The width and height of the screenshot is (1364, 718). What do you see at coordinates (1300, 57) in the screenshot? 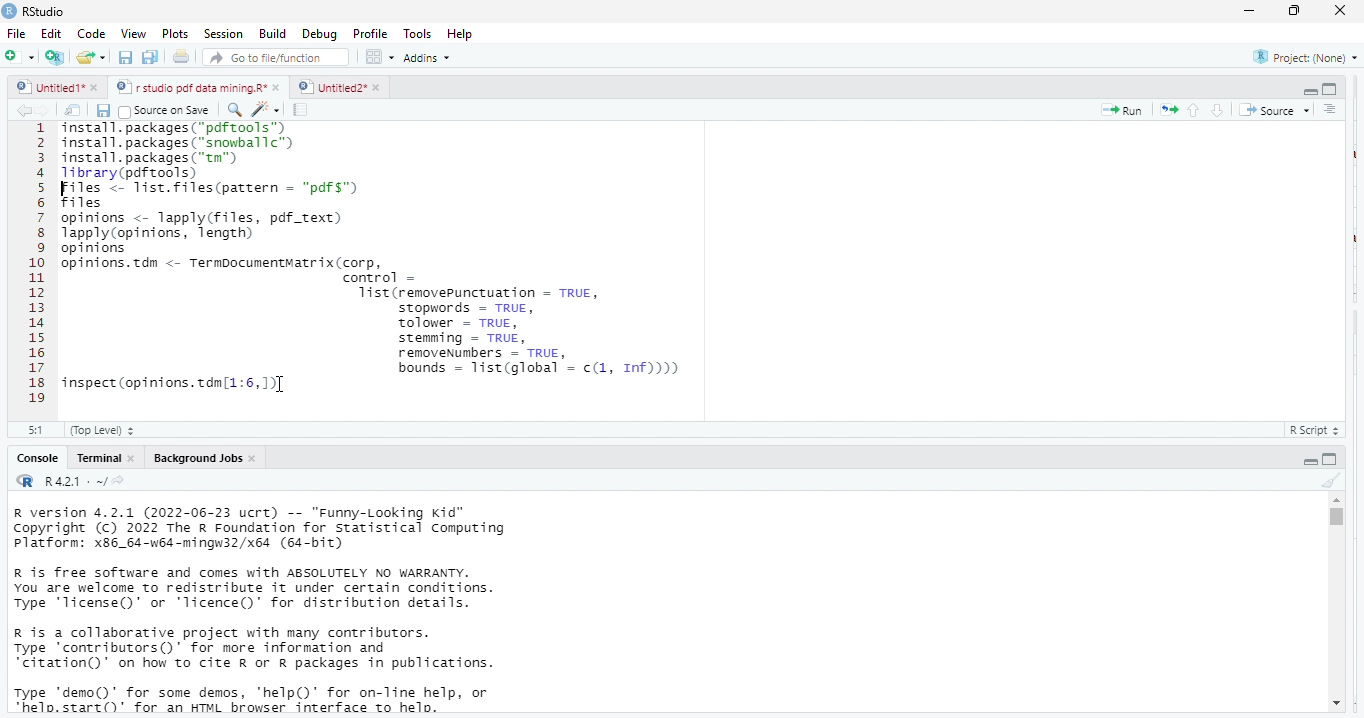
I see `project (none)` at bounding box center [1300, 57].